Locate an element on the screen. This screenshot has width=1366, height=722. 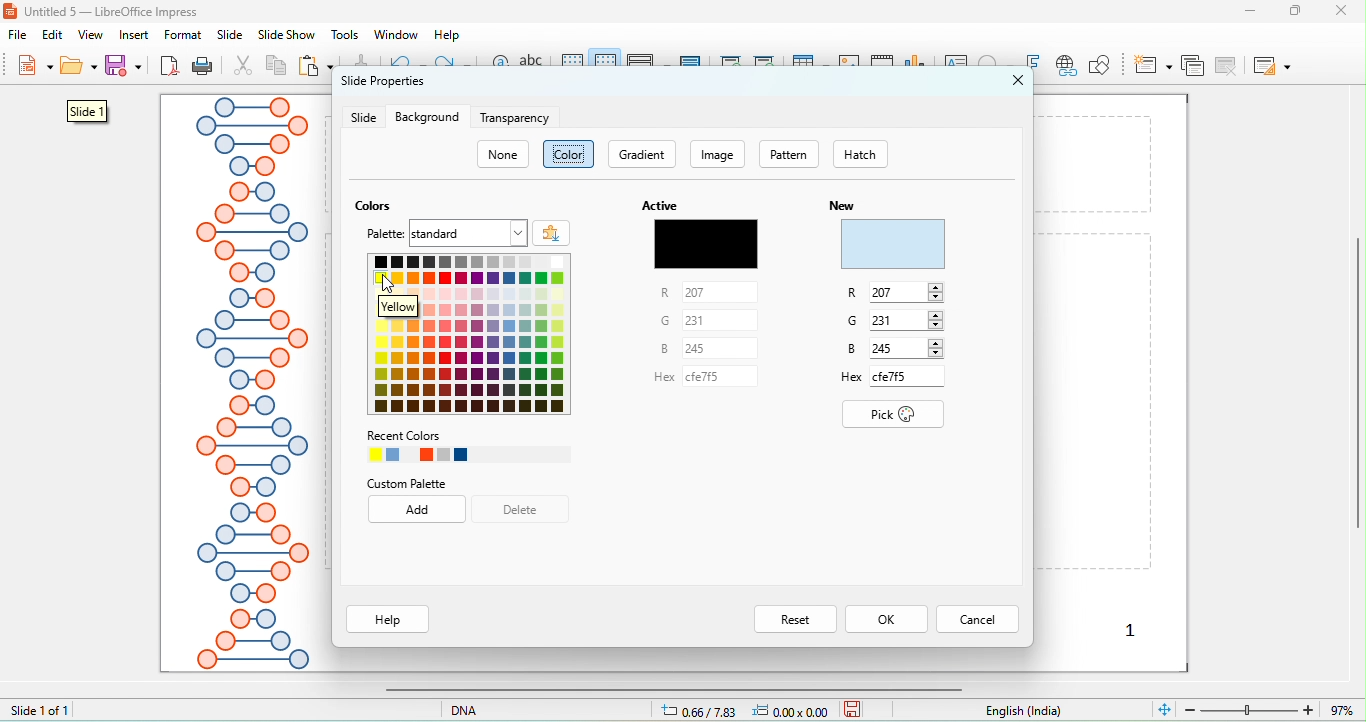
media is located at coordinates (883, 63).